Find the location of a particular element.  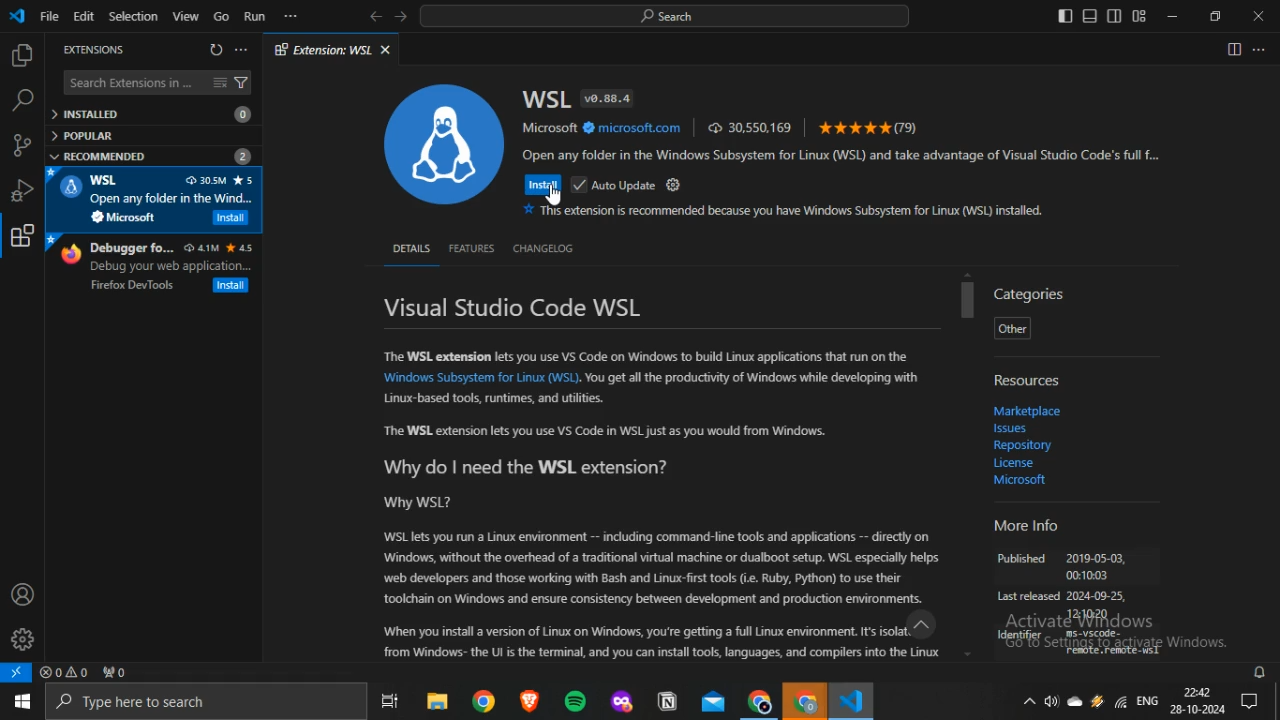

no ports forwarded is located at coordinates (115, 672).